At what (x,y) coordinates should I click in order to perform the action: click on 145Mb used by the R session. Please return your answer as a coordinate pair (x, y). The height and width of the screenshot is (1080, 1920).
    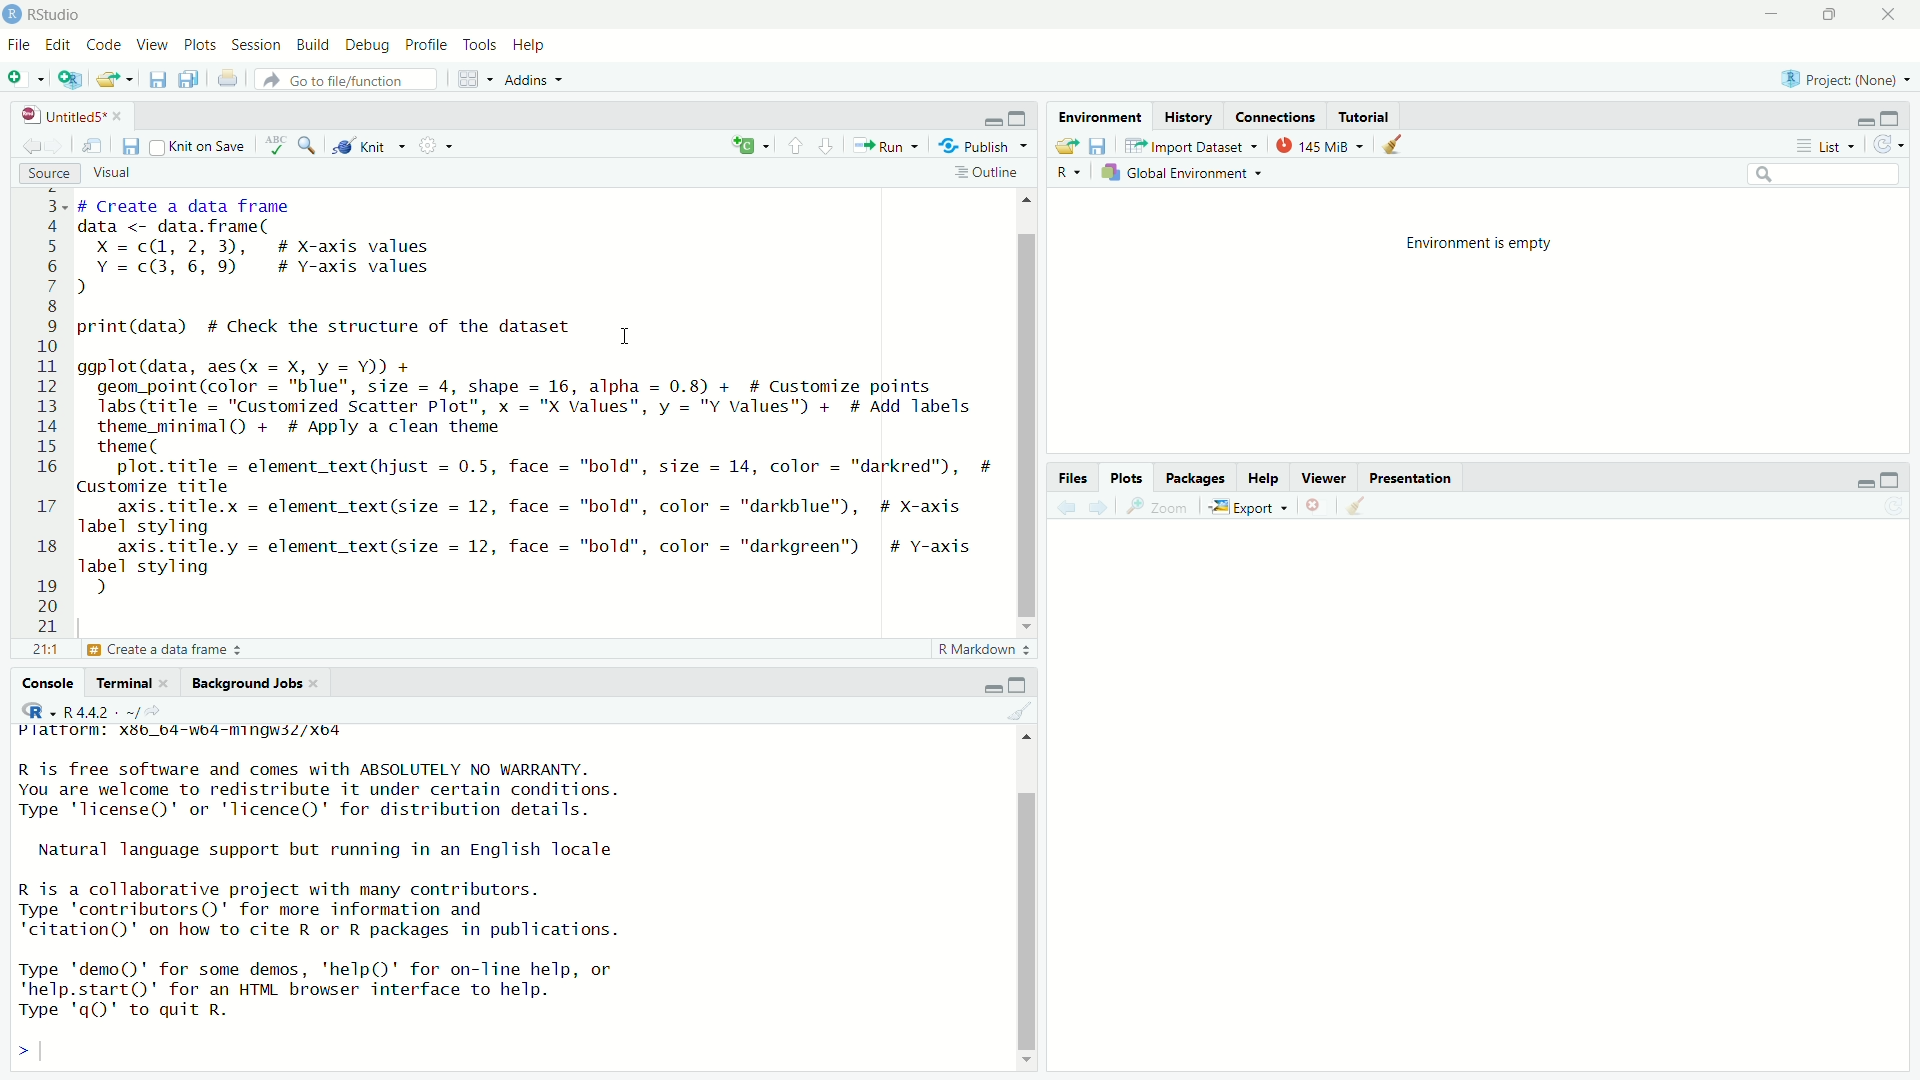
    Looking at the image, I should click on (1325, 146).